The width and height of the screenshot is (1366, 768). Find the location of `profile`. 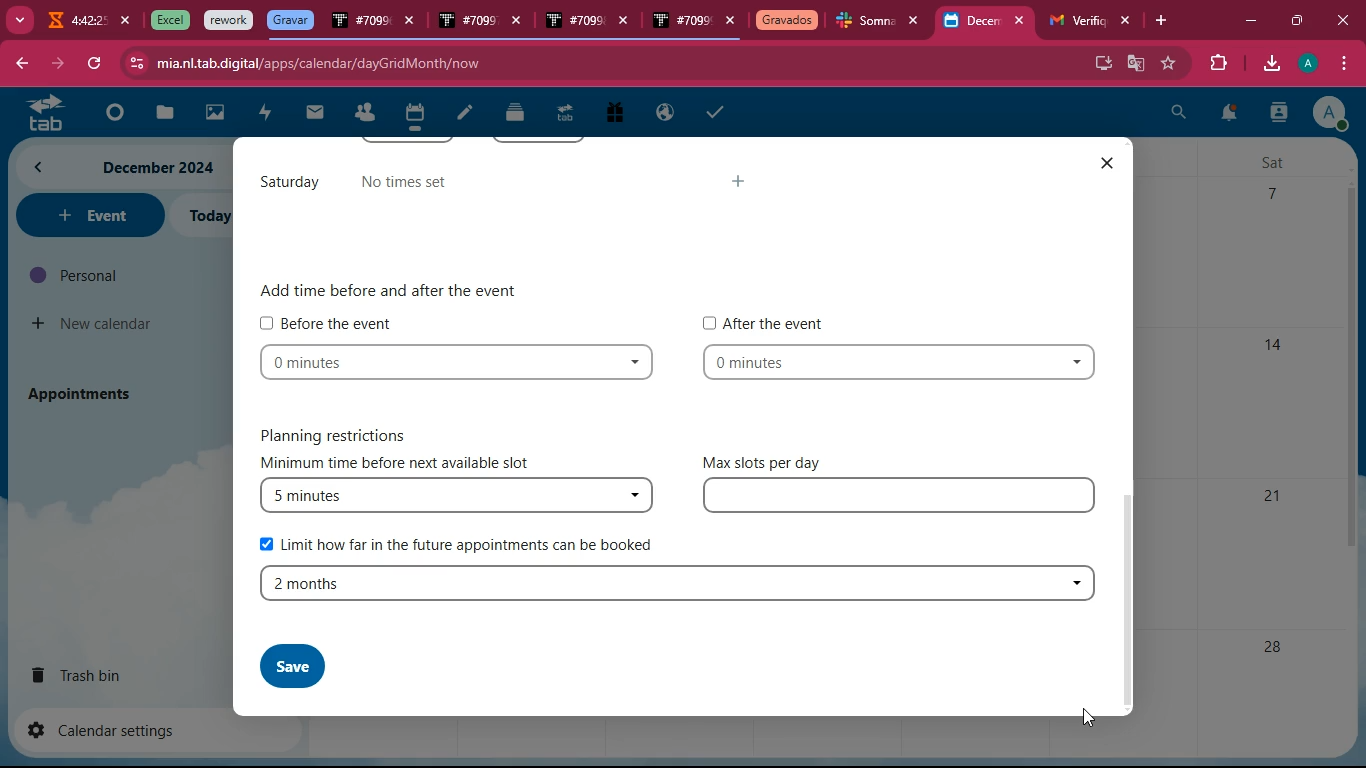

profile is located at coordinates (1311, 63).